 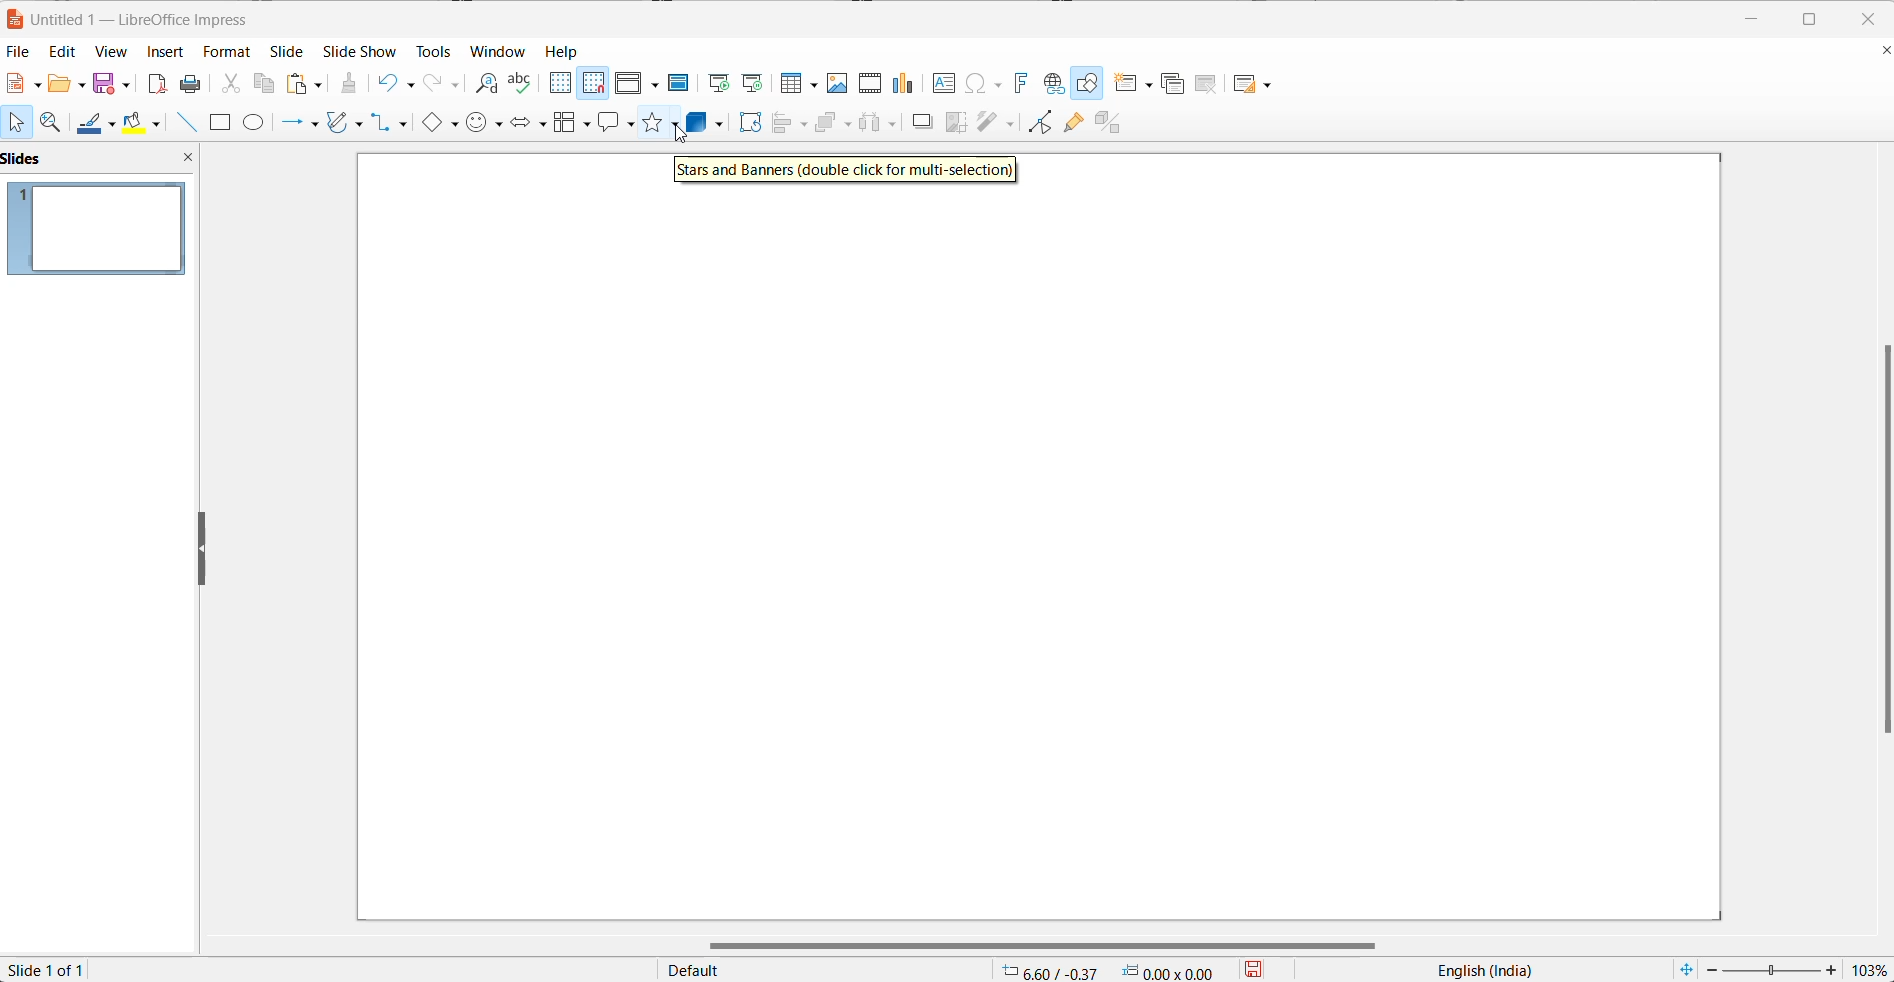 What do you see at coordinates (904, 85) in the screenshot?
I see `insert chart` at bounding box center [904, 85].